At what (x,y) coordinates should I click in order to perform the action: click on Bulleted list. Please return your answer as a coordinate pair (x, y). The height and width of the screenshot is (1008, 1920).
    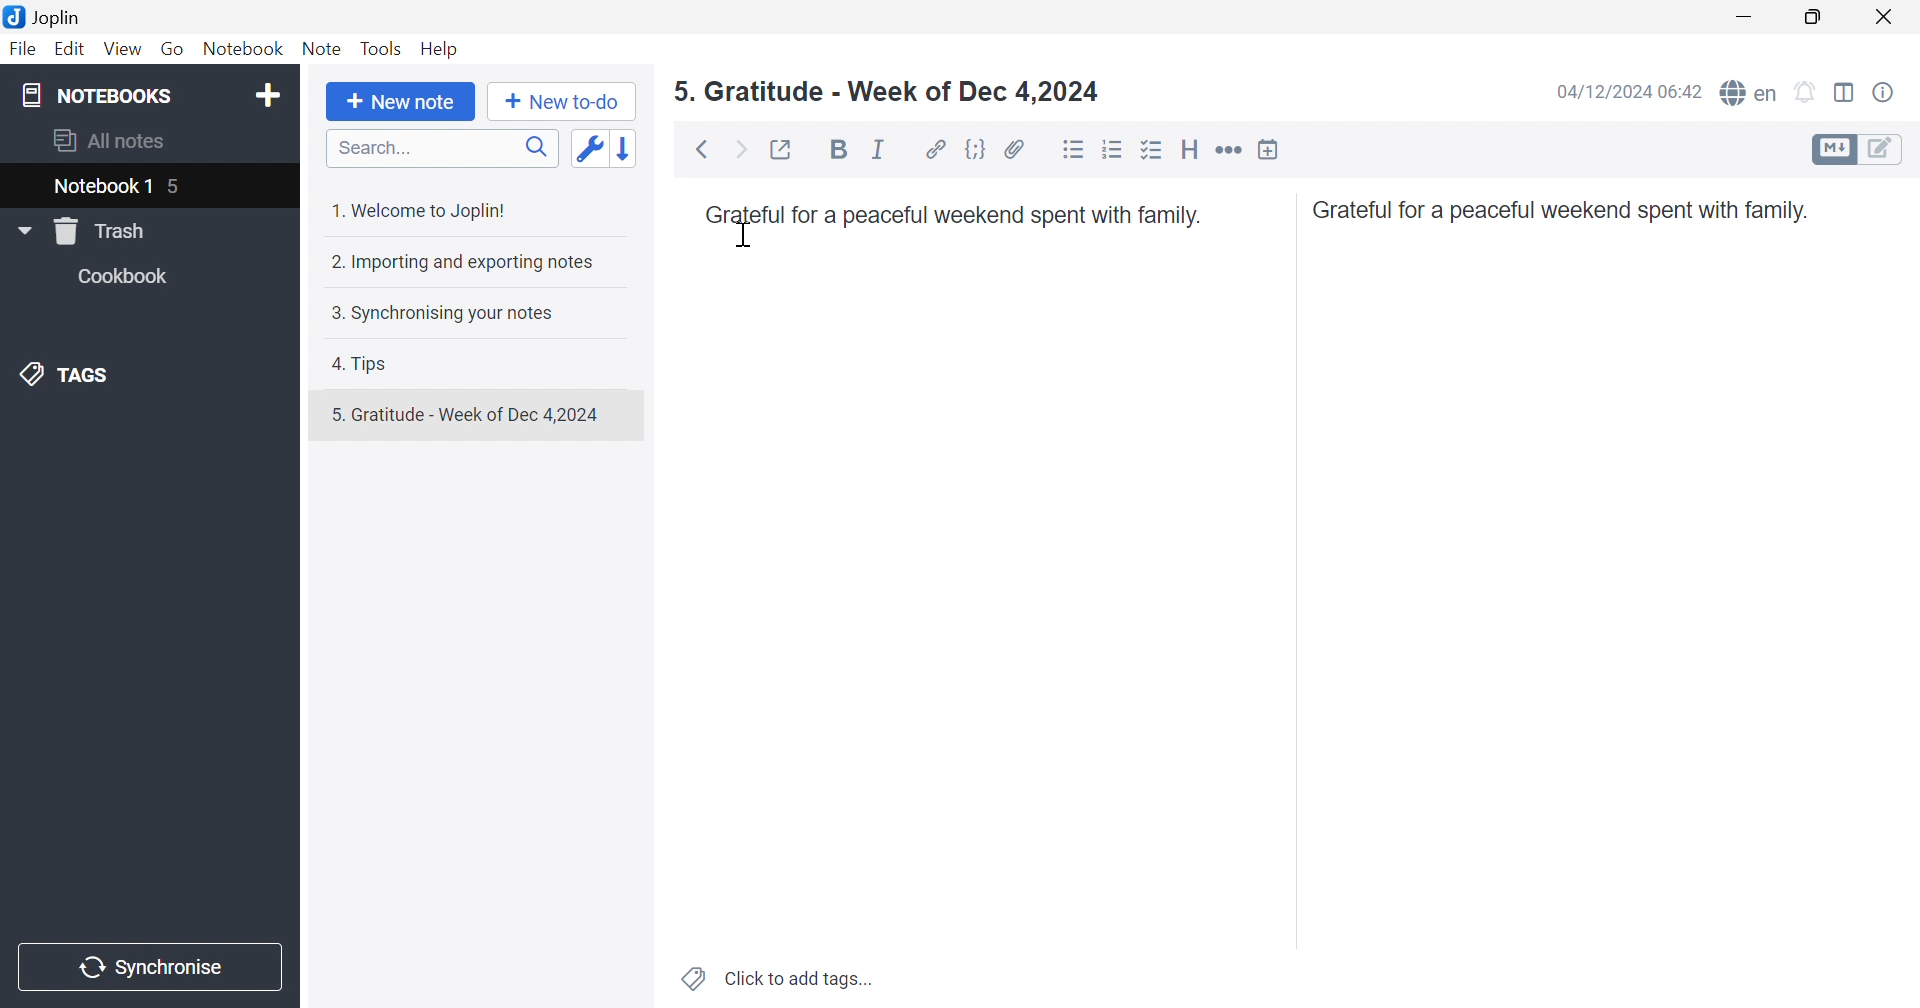
    Looking at the image, I should click on (1073, 150).